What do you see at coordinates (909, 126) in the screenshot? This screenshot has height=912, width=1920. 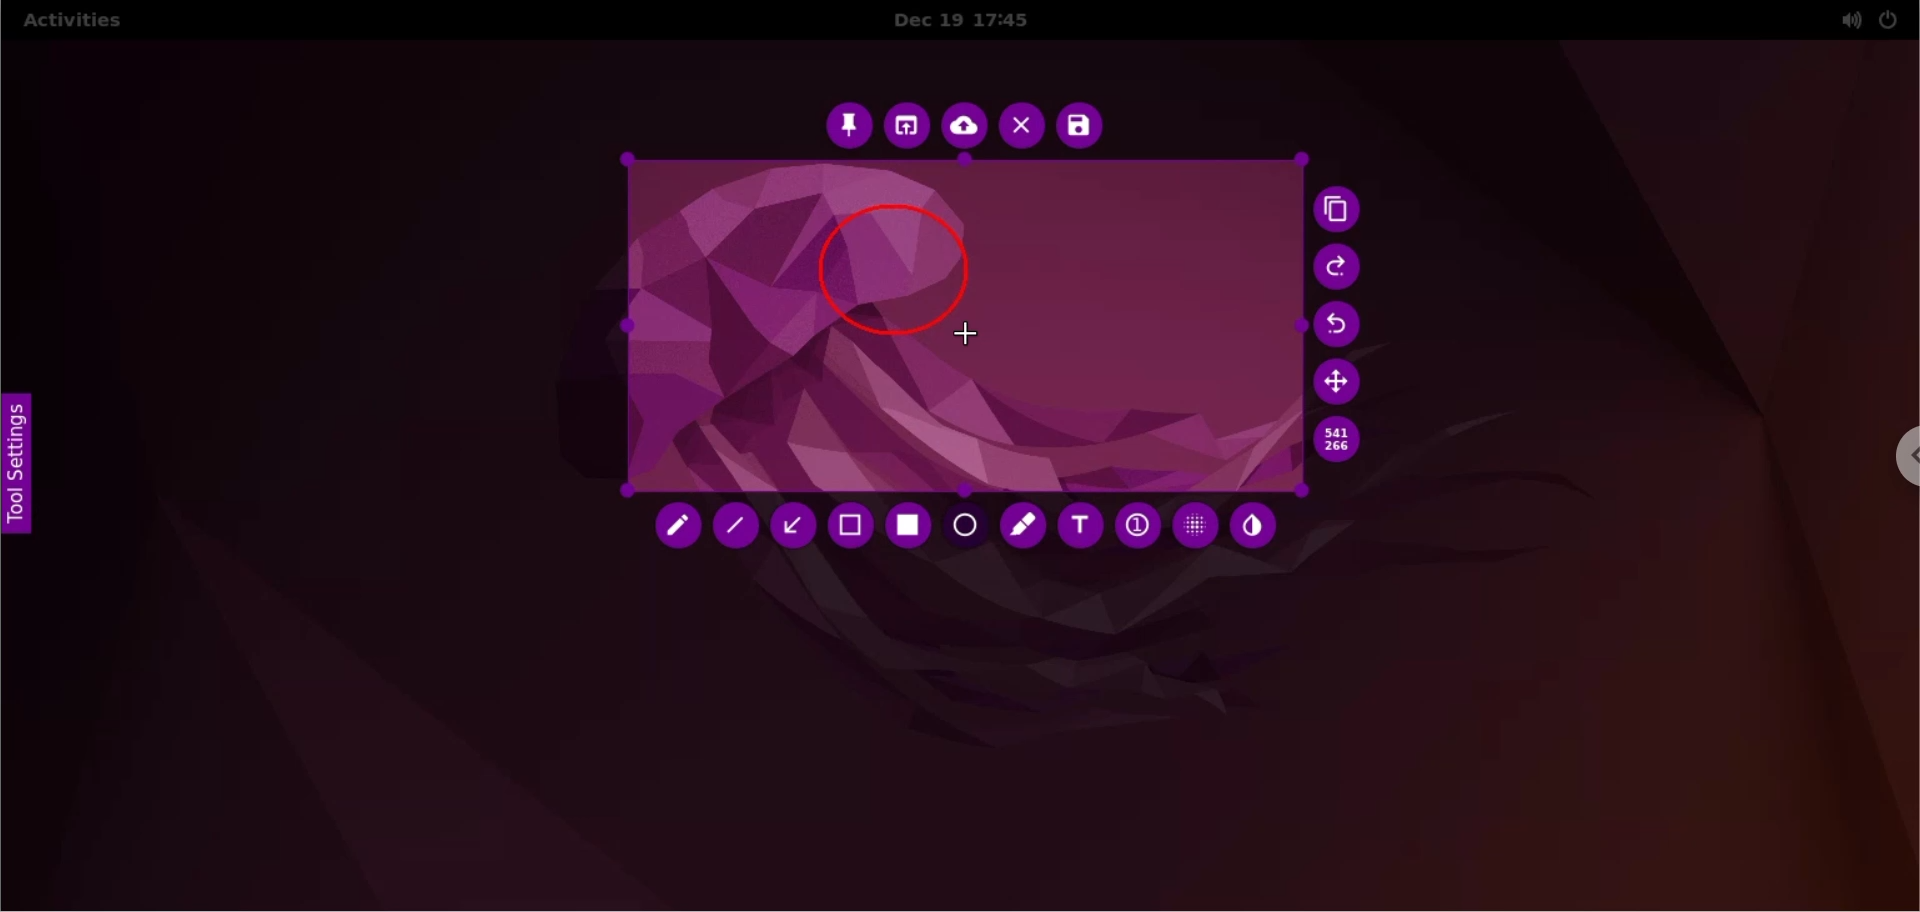 I see `choose app to open screenshot` at bounding box center [909, 126].